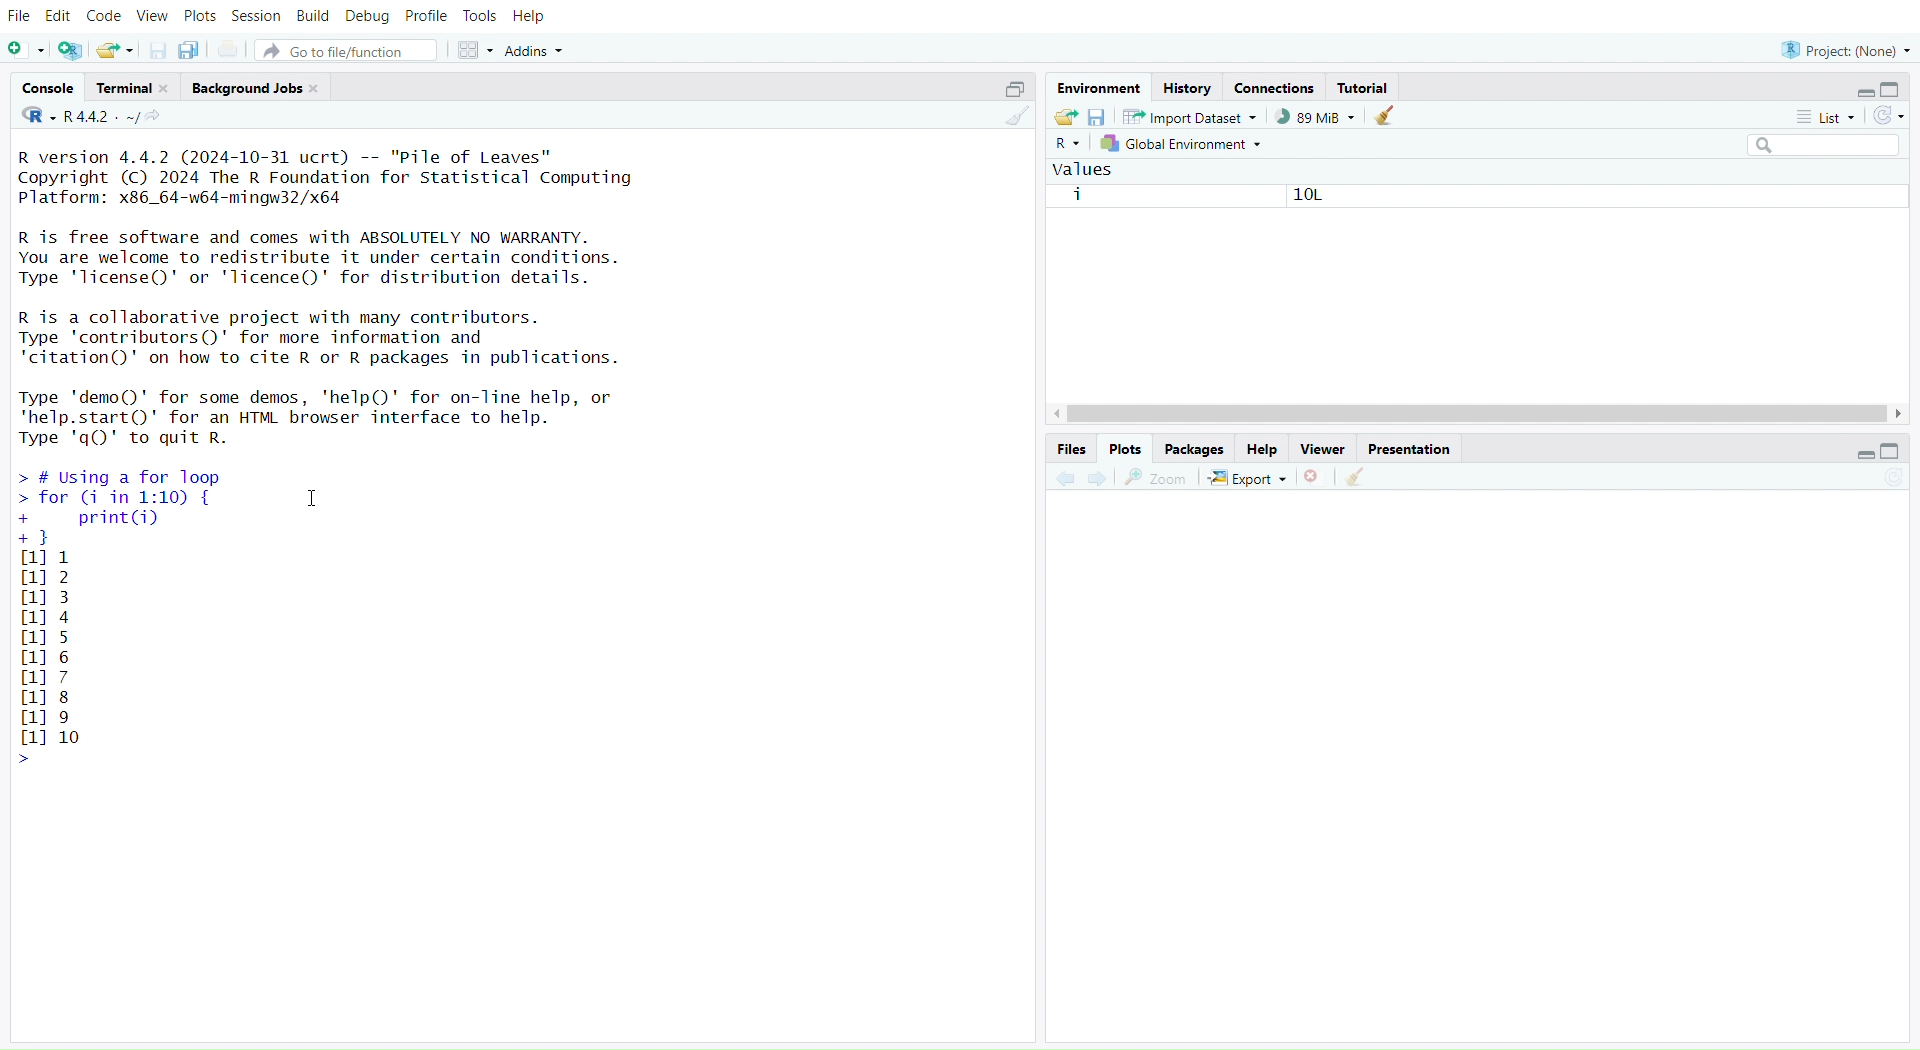 This screenshot has height=1050, width=1920. I want to click on help, so click(1263, 447).